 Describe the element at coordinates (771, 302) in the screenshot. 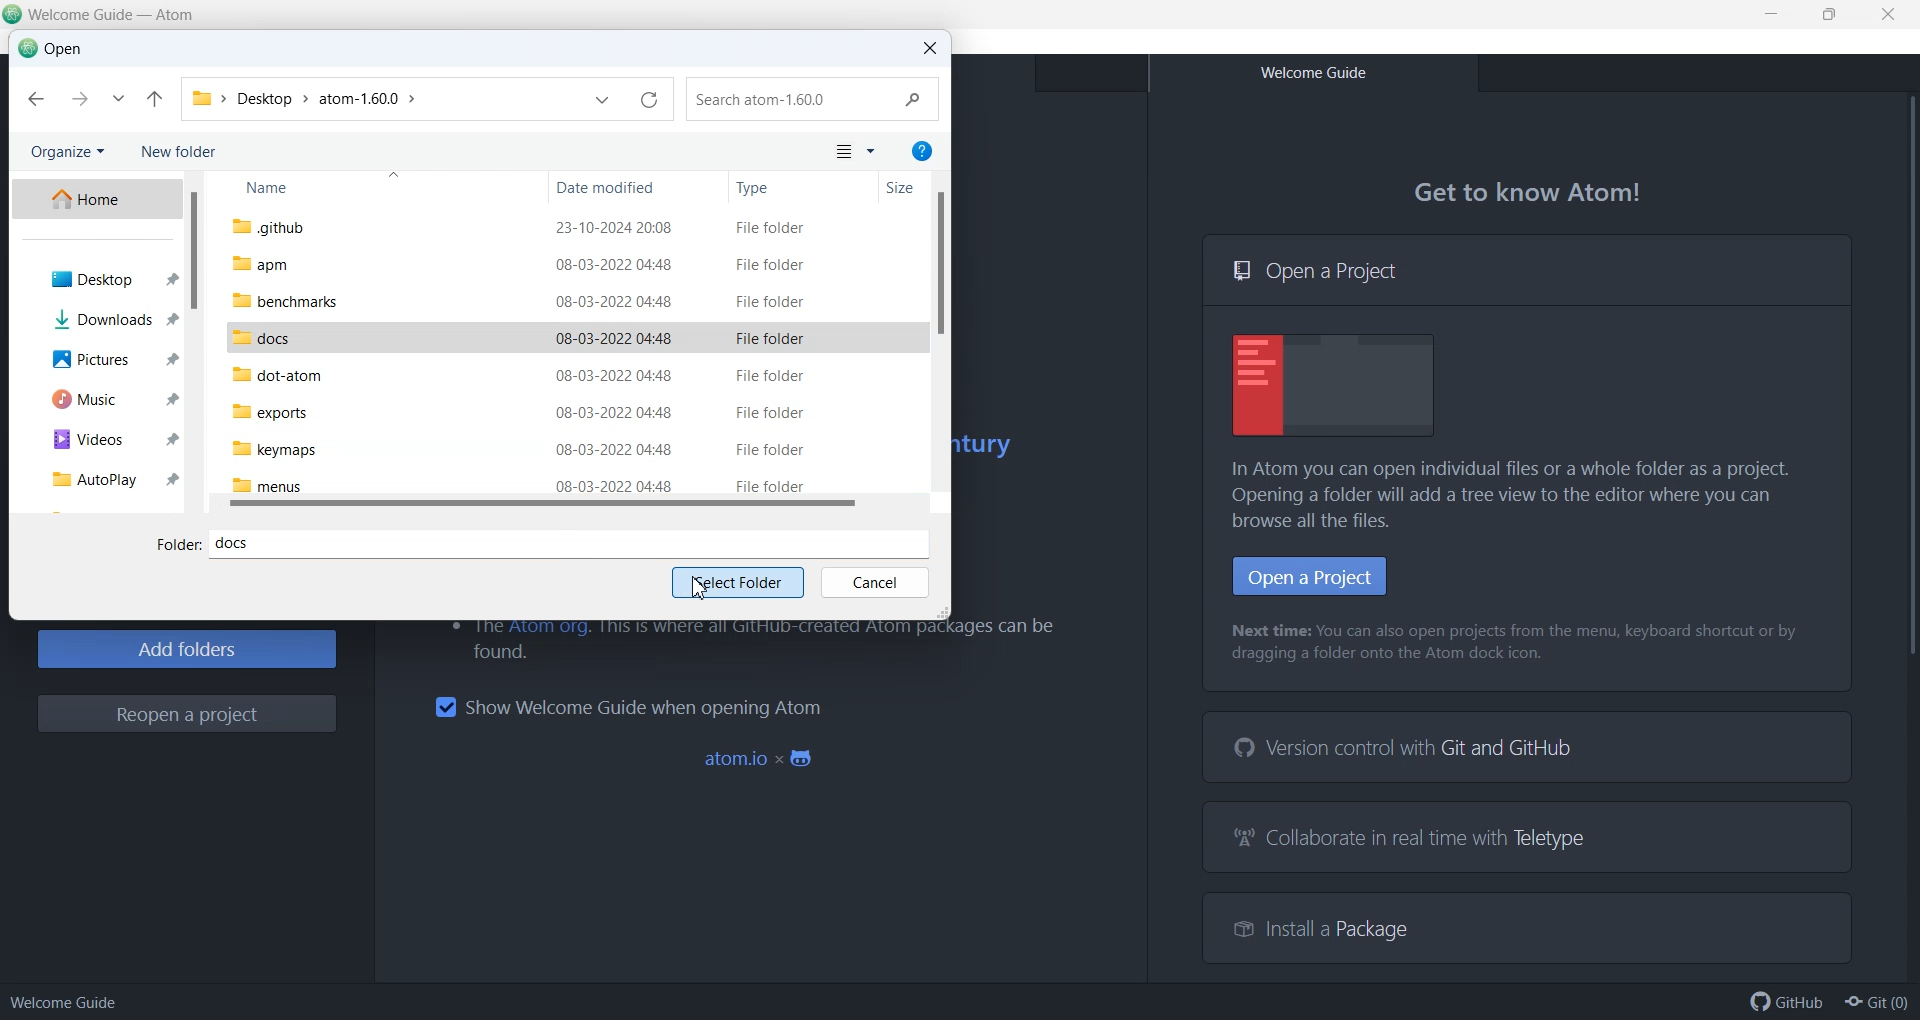

I see `File Folder` at that location.